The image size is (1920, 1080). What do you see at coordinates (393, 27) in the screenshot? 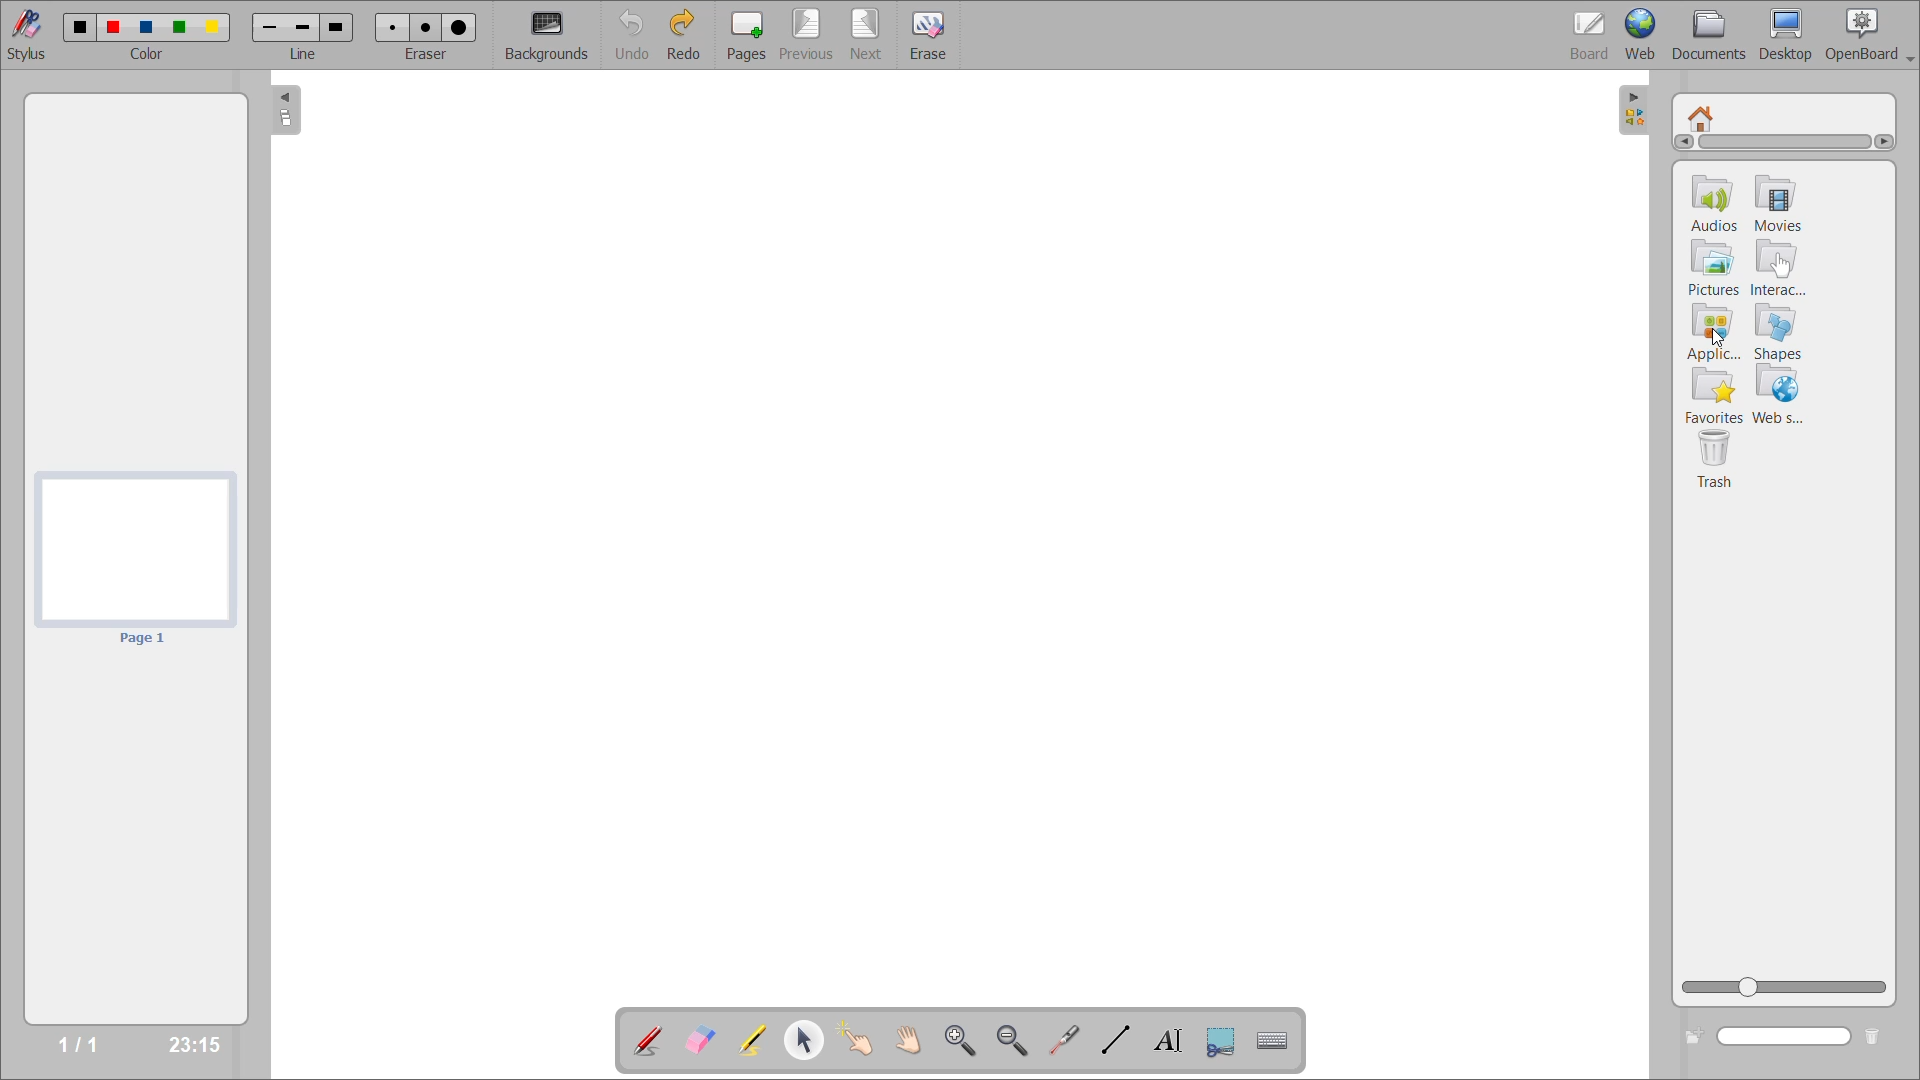
I see `eraser 1` at bounding box center [393, 27].